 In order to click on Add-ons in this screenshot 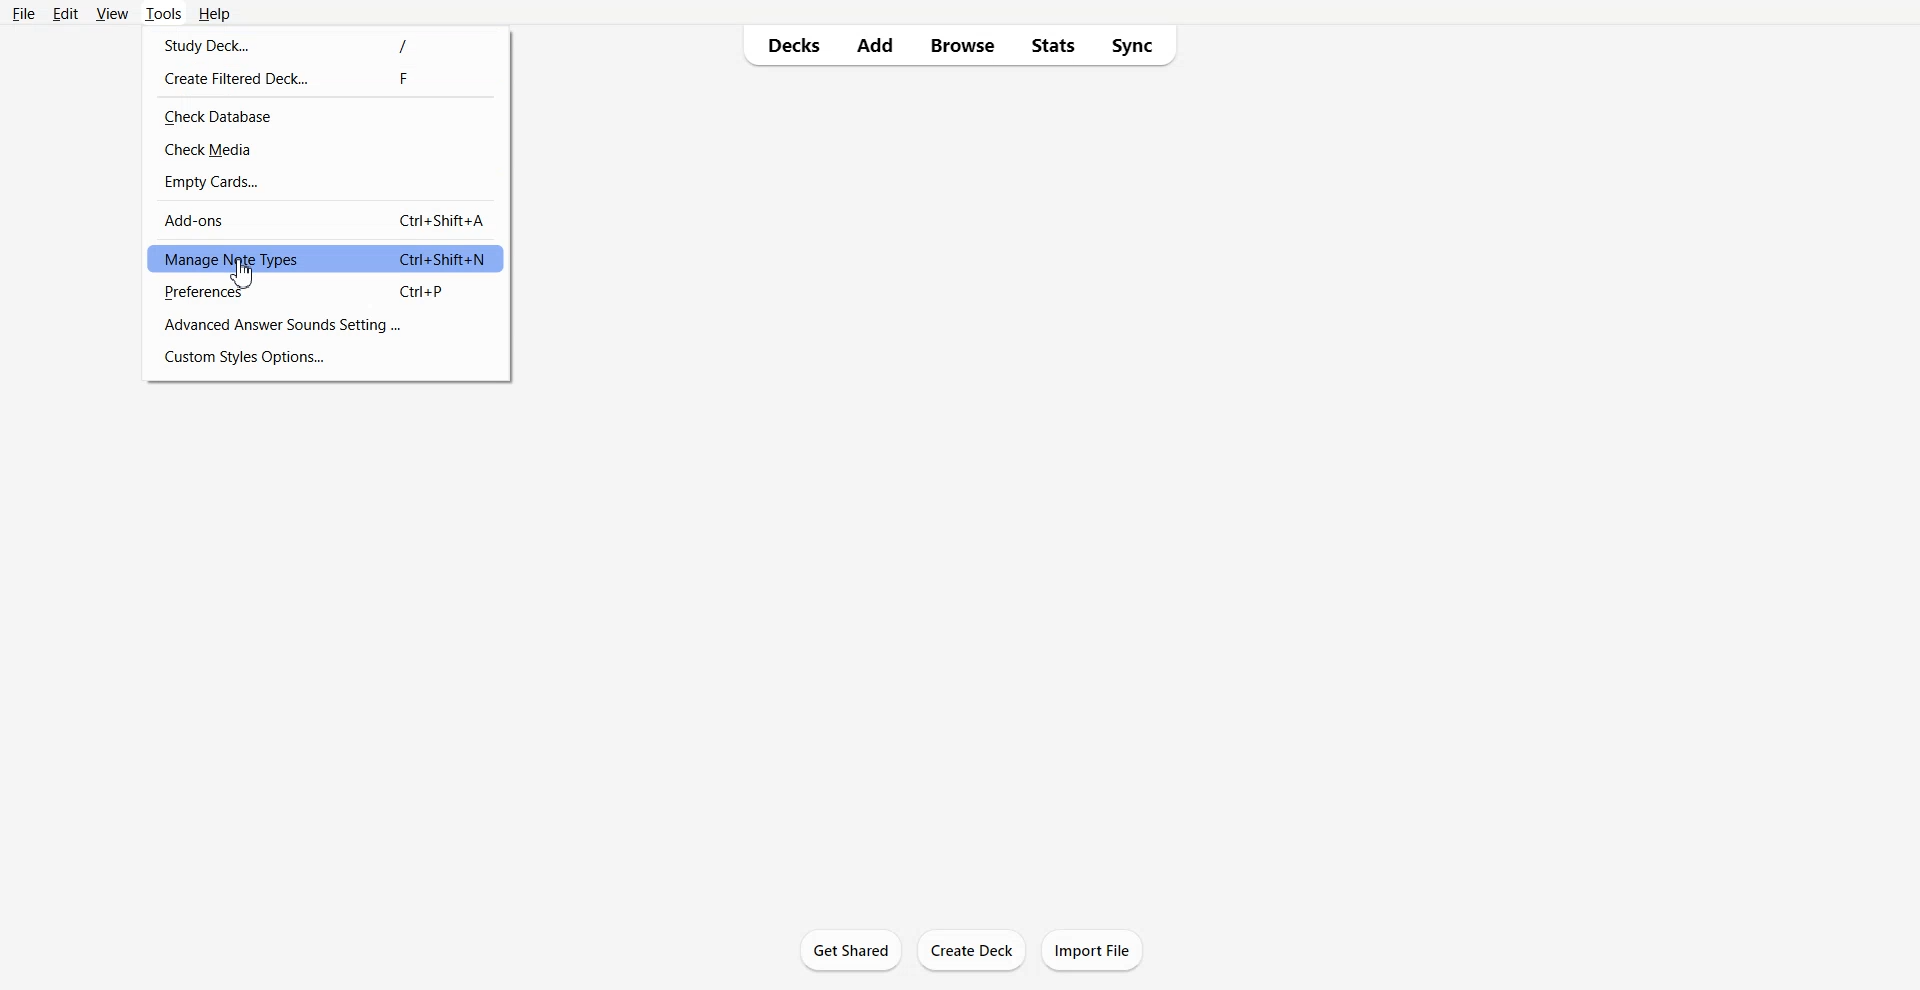, I will do `click(328, 219)`.